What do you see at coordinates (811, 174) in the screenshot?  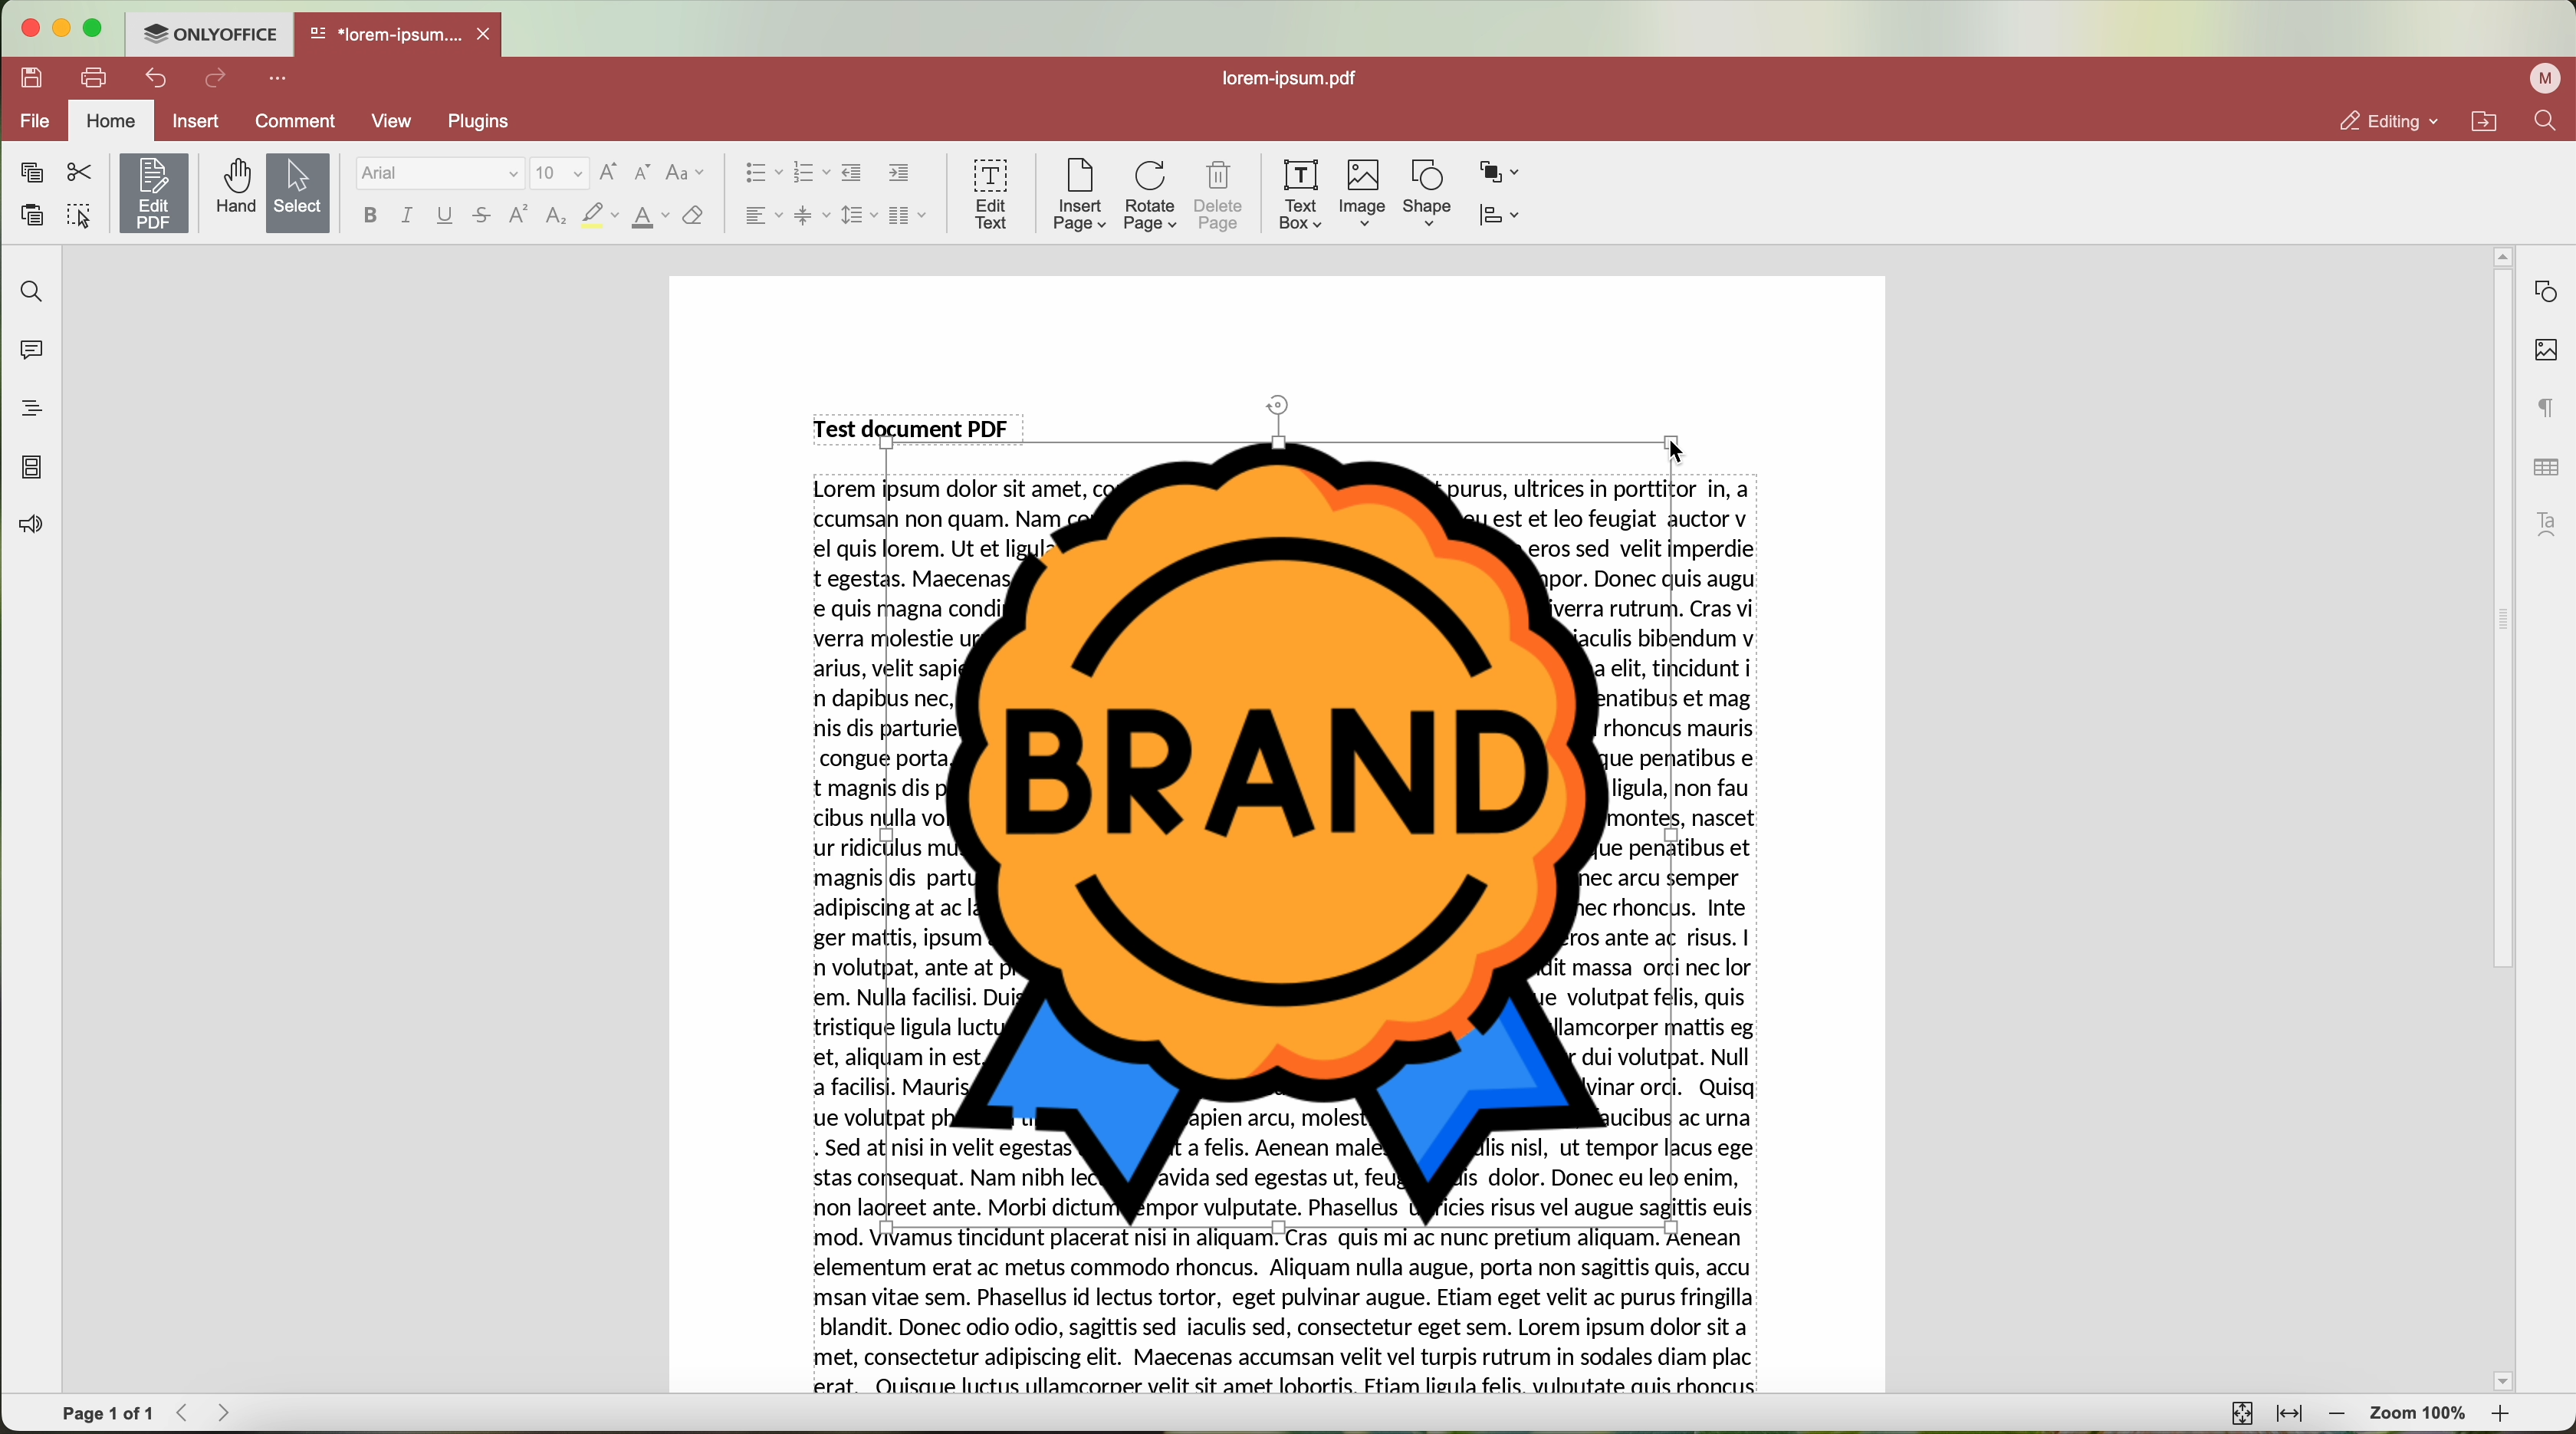 I see `numbering` at bounding box center [811, 174].